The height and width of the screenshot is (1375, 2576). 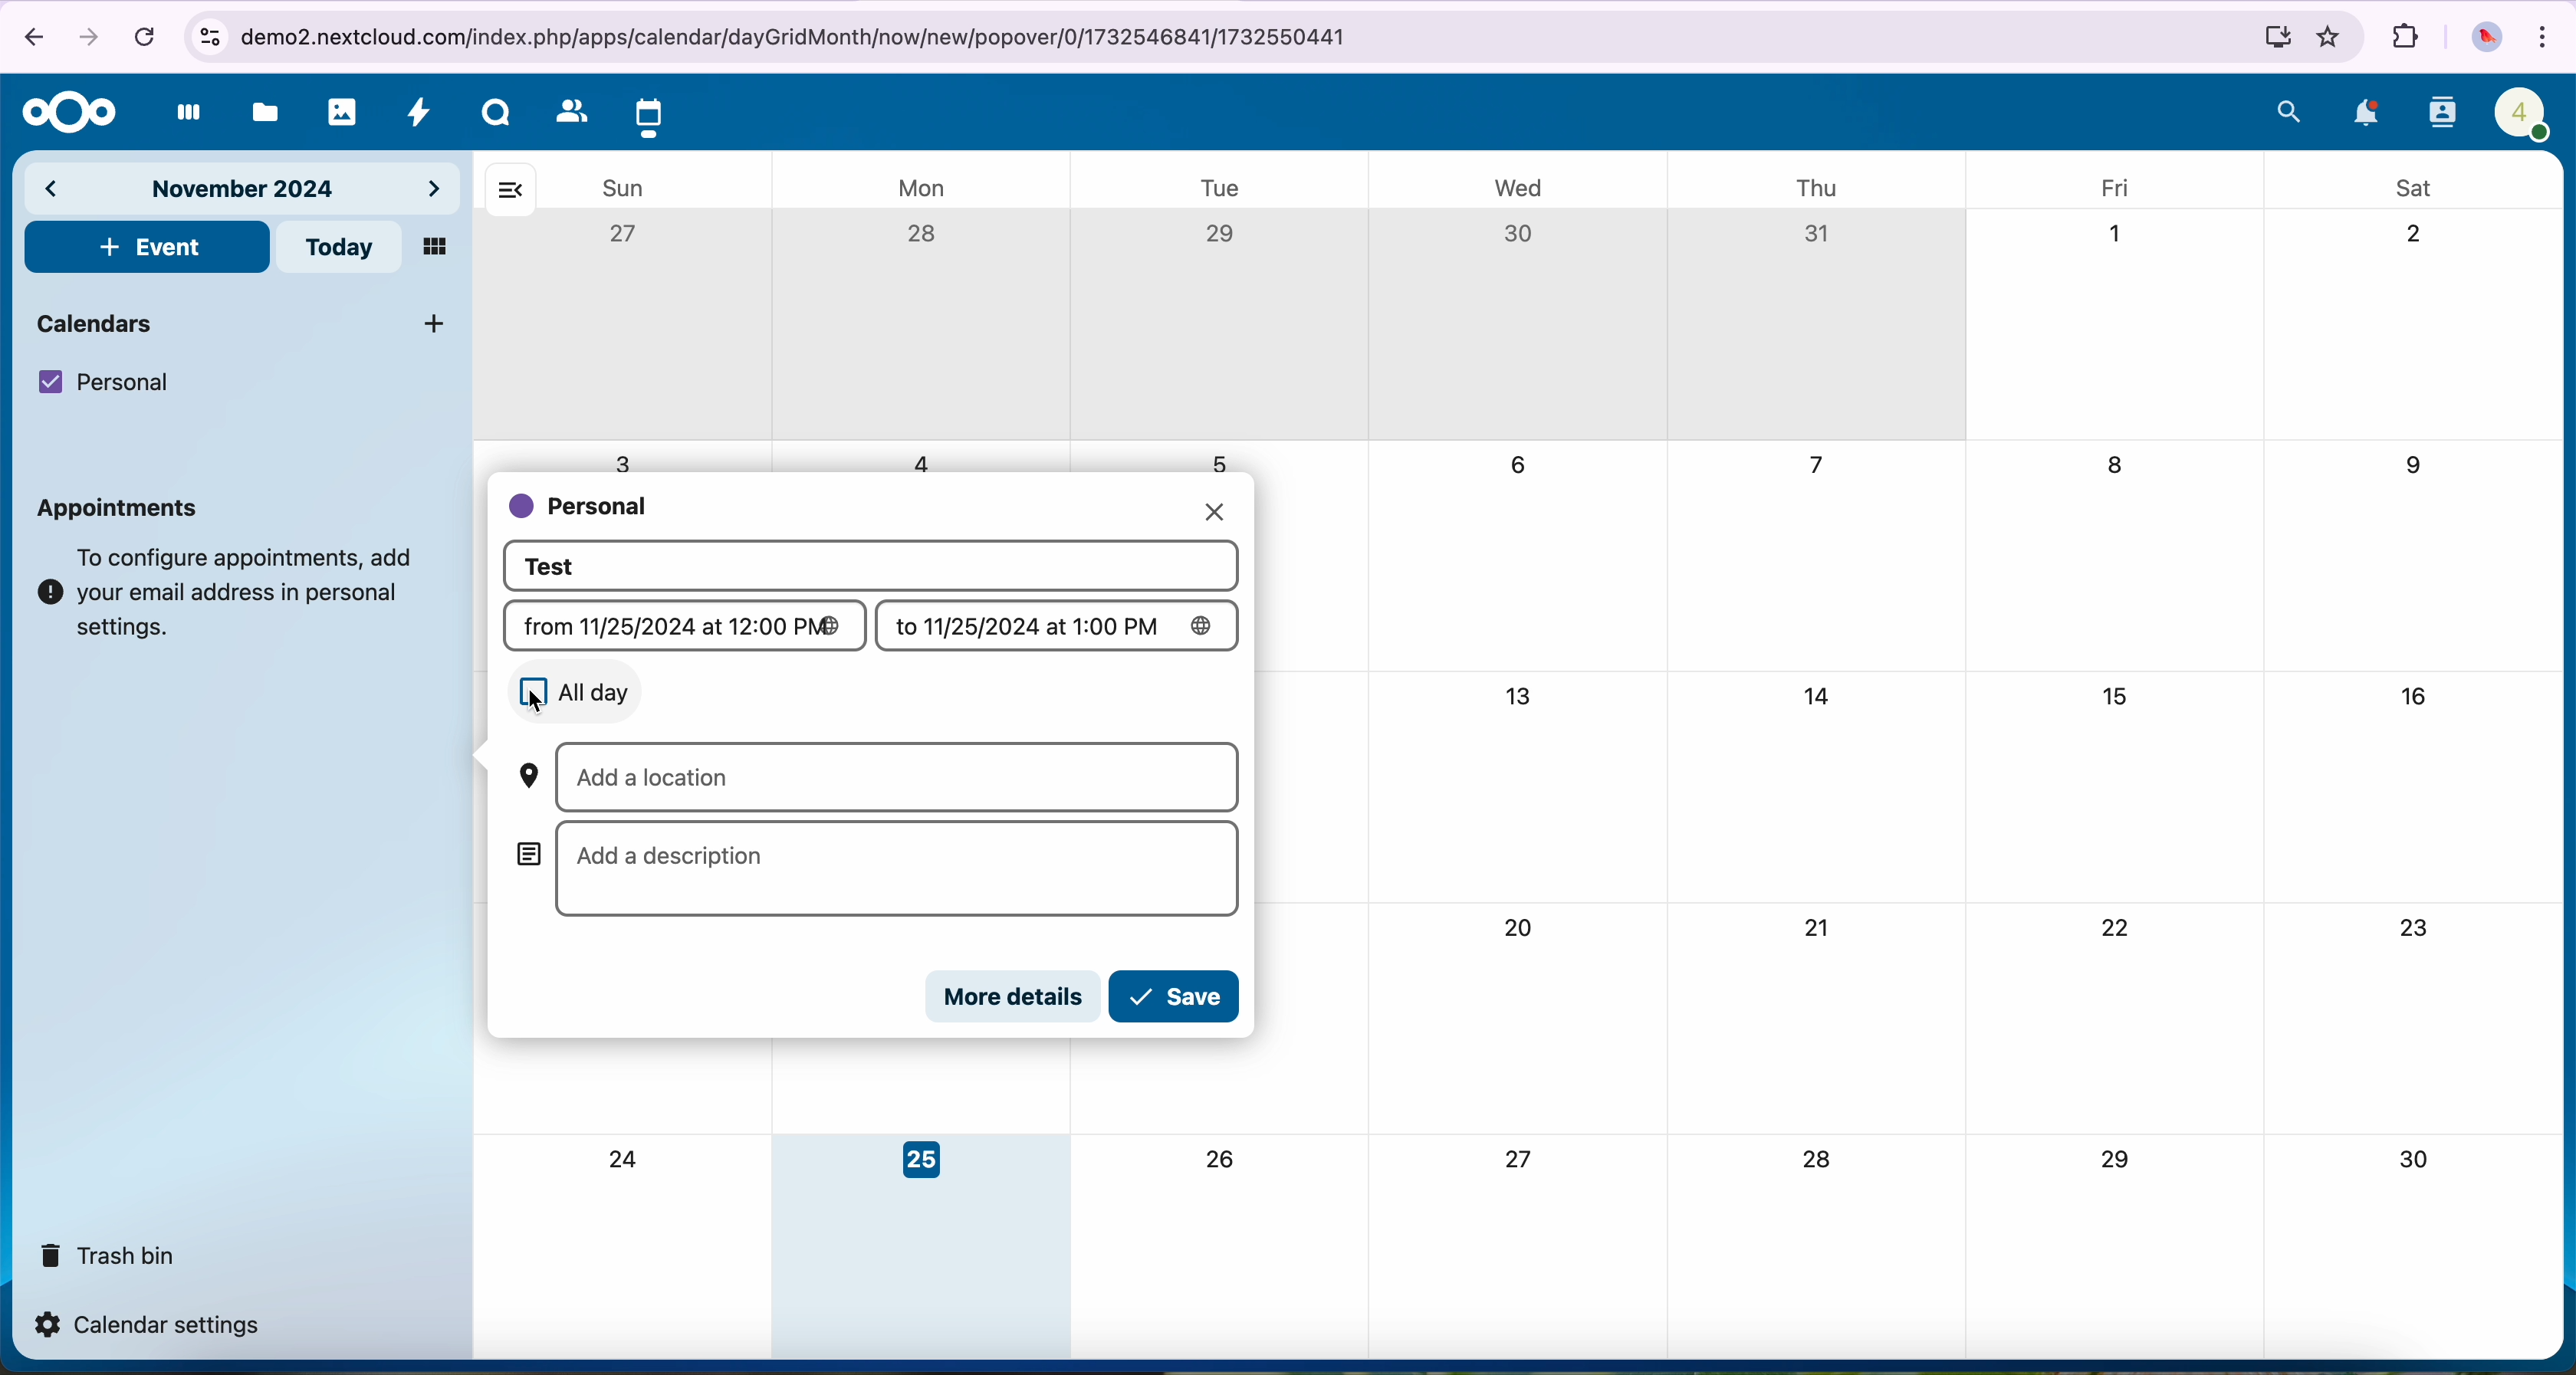 I want to click on dashboard, so click(x=182, y=115).